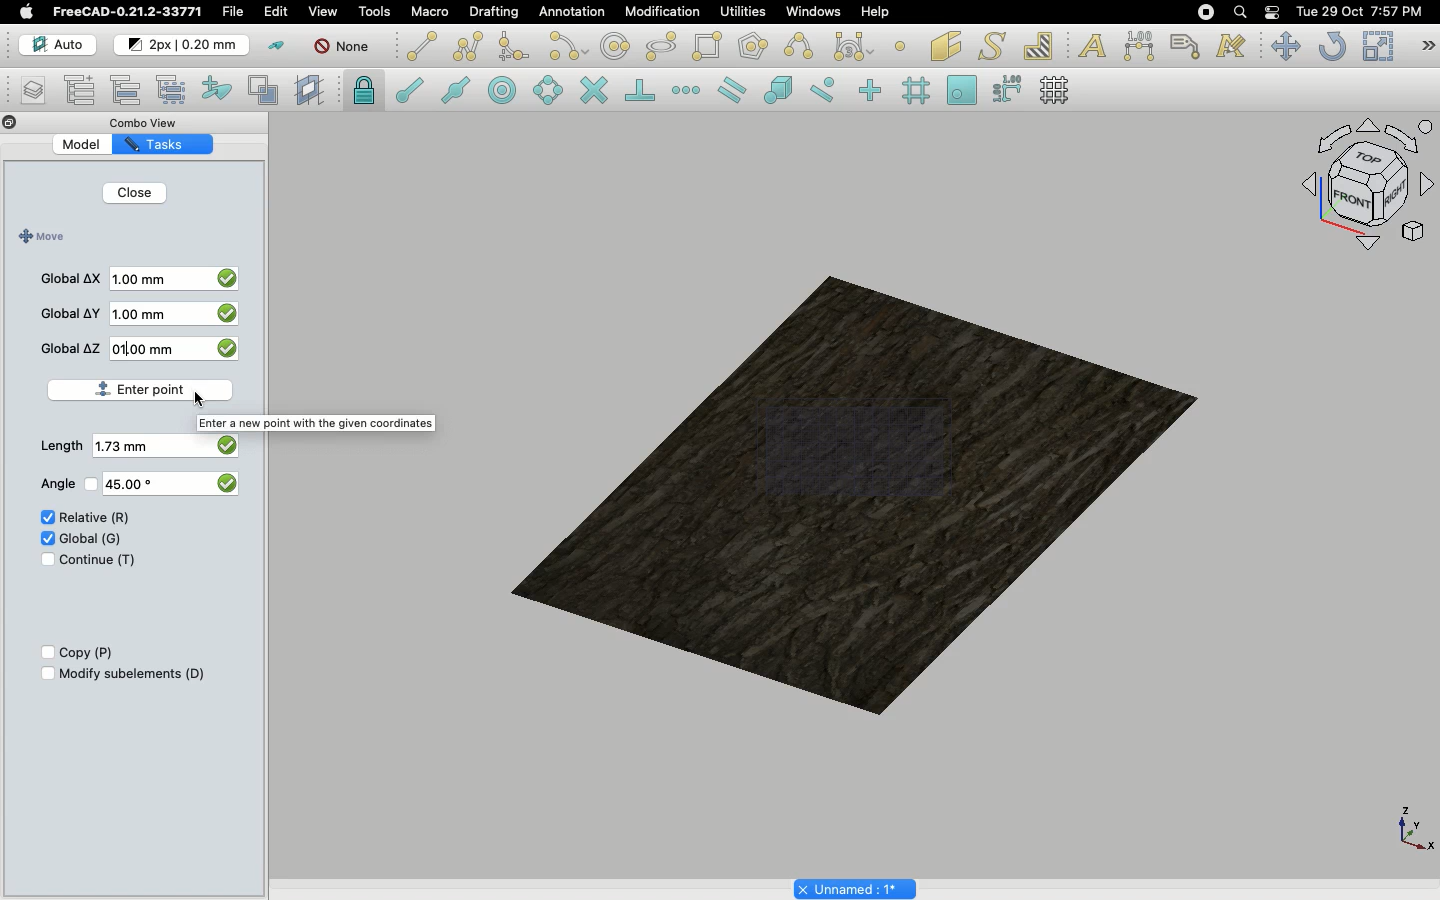  What do you see at coordinates (233, 12) in the screenshot?
I see `File` at bounding box center [233, 12].